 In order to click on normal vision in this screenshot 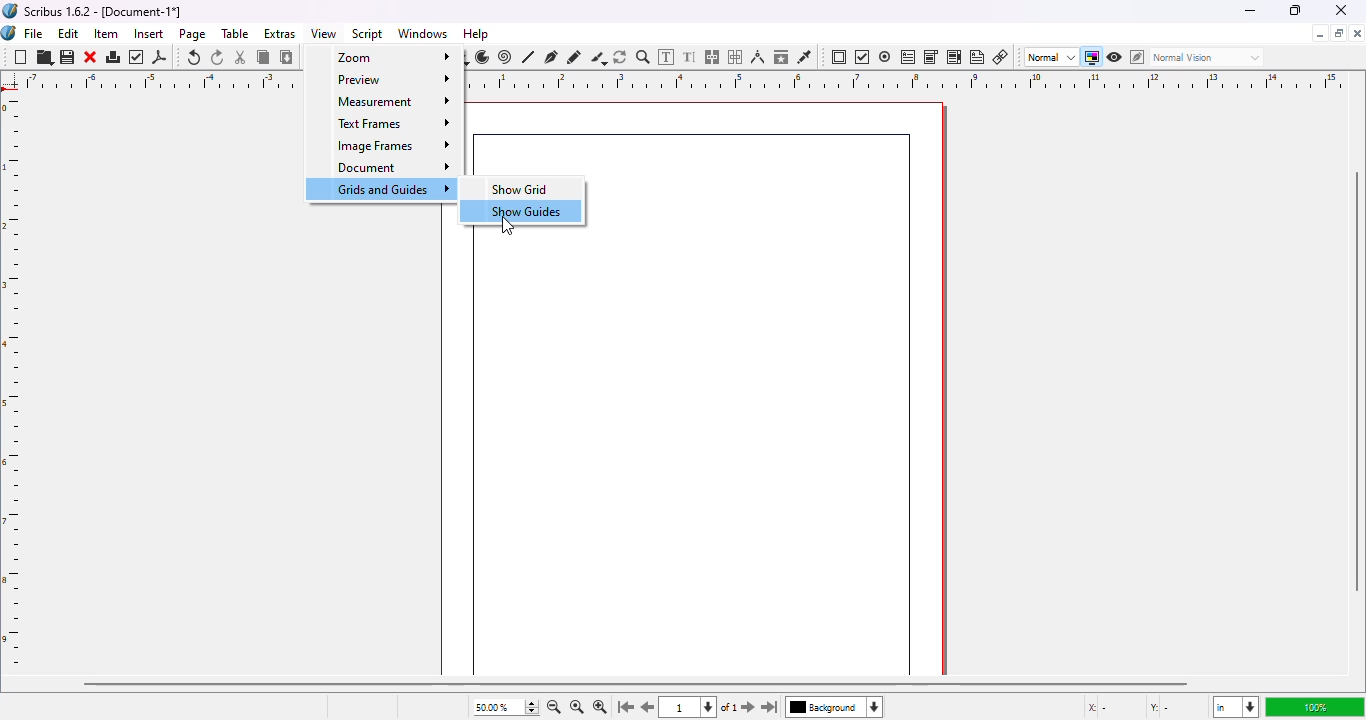, I will do `click(1209, 57)`.